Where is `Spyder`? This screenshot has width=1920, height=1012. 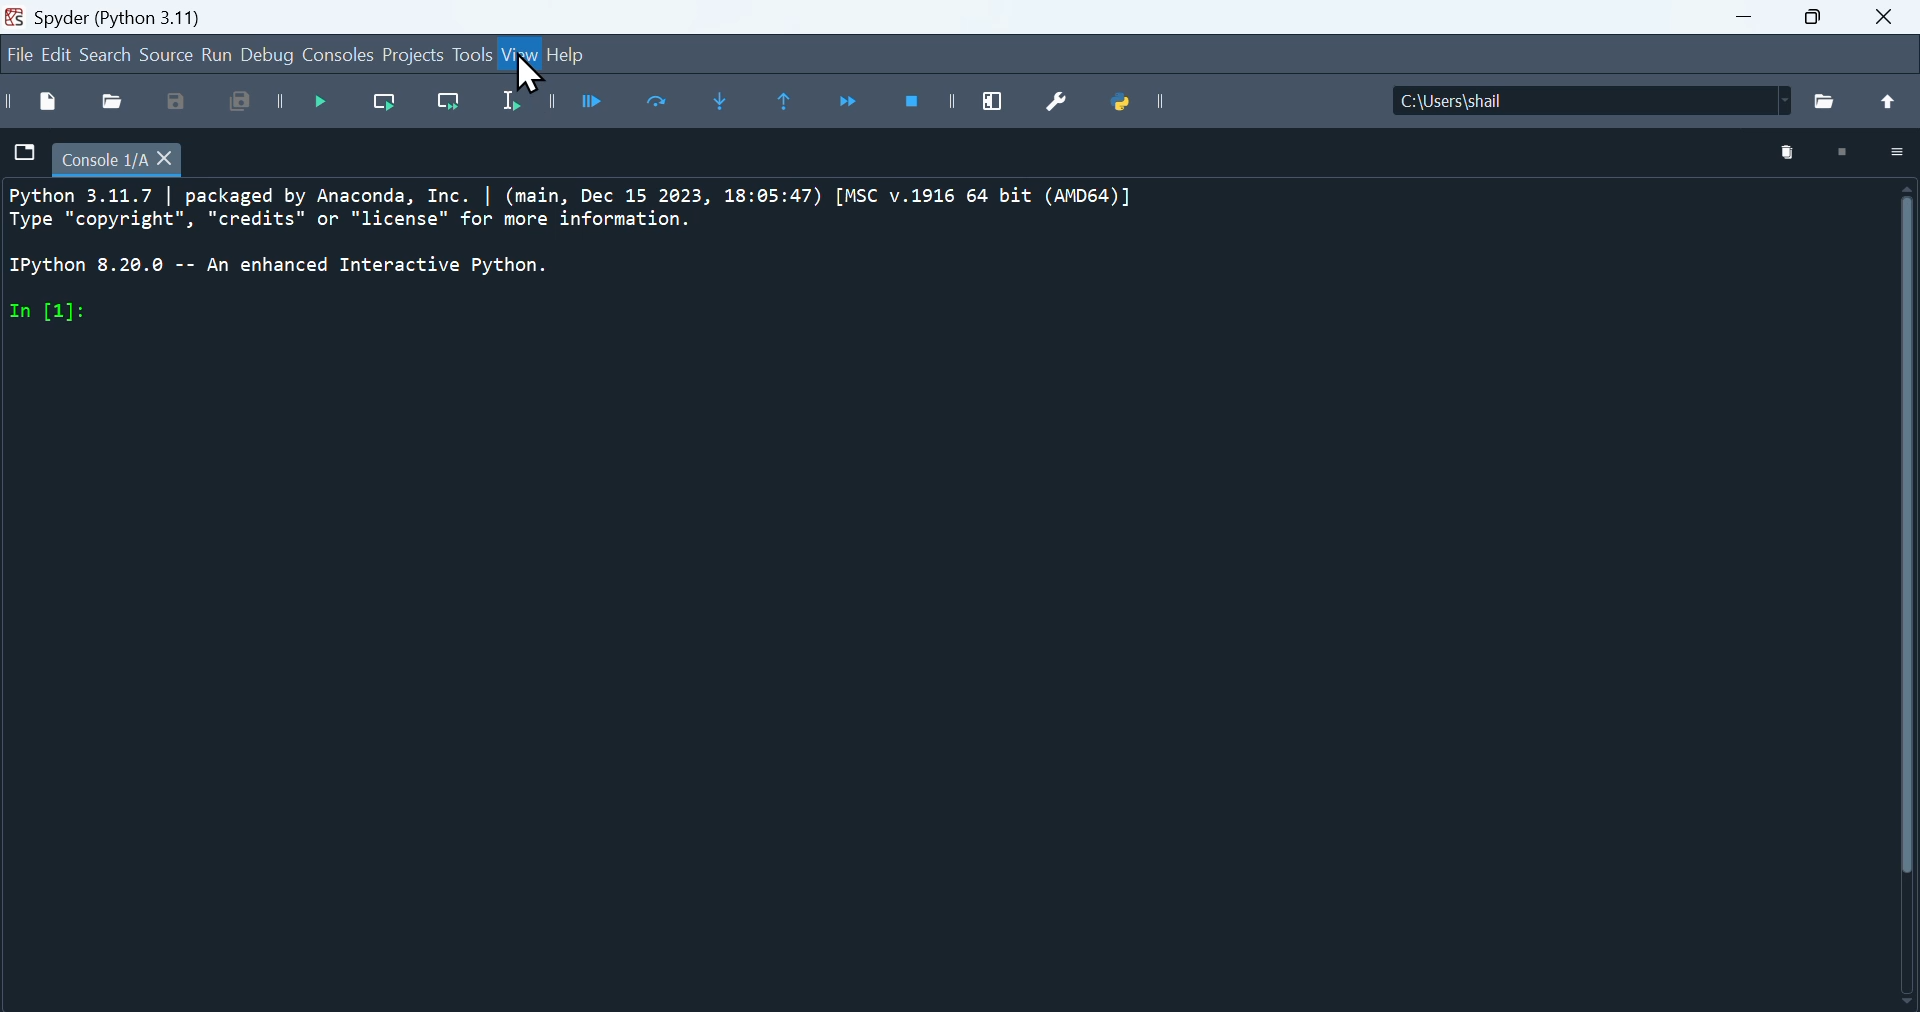
Spyder is located at coordinates (155, 14).